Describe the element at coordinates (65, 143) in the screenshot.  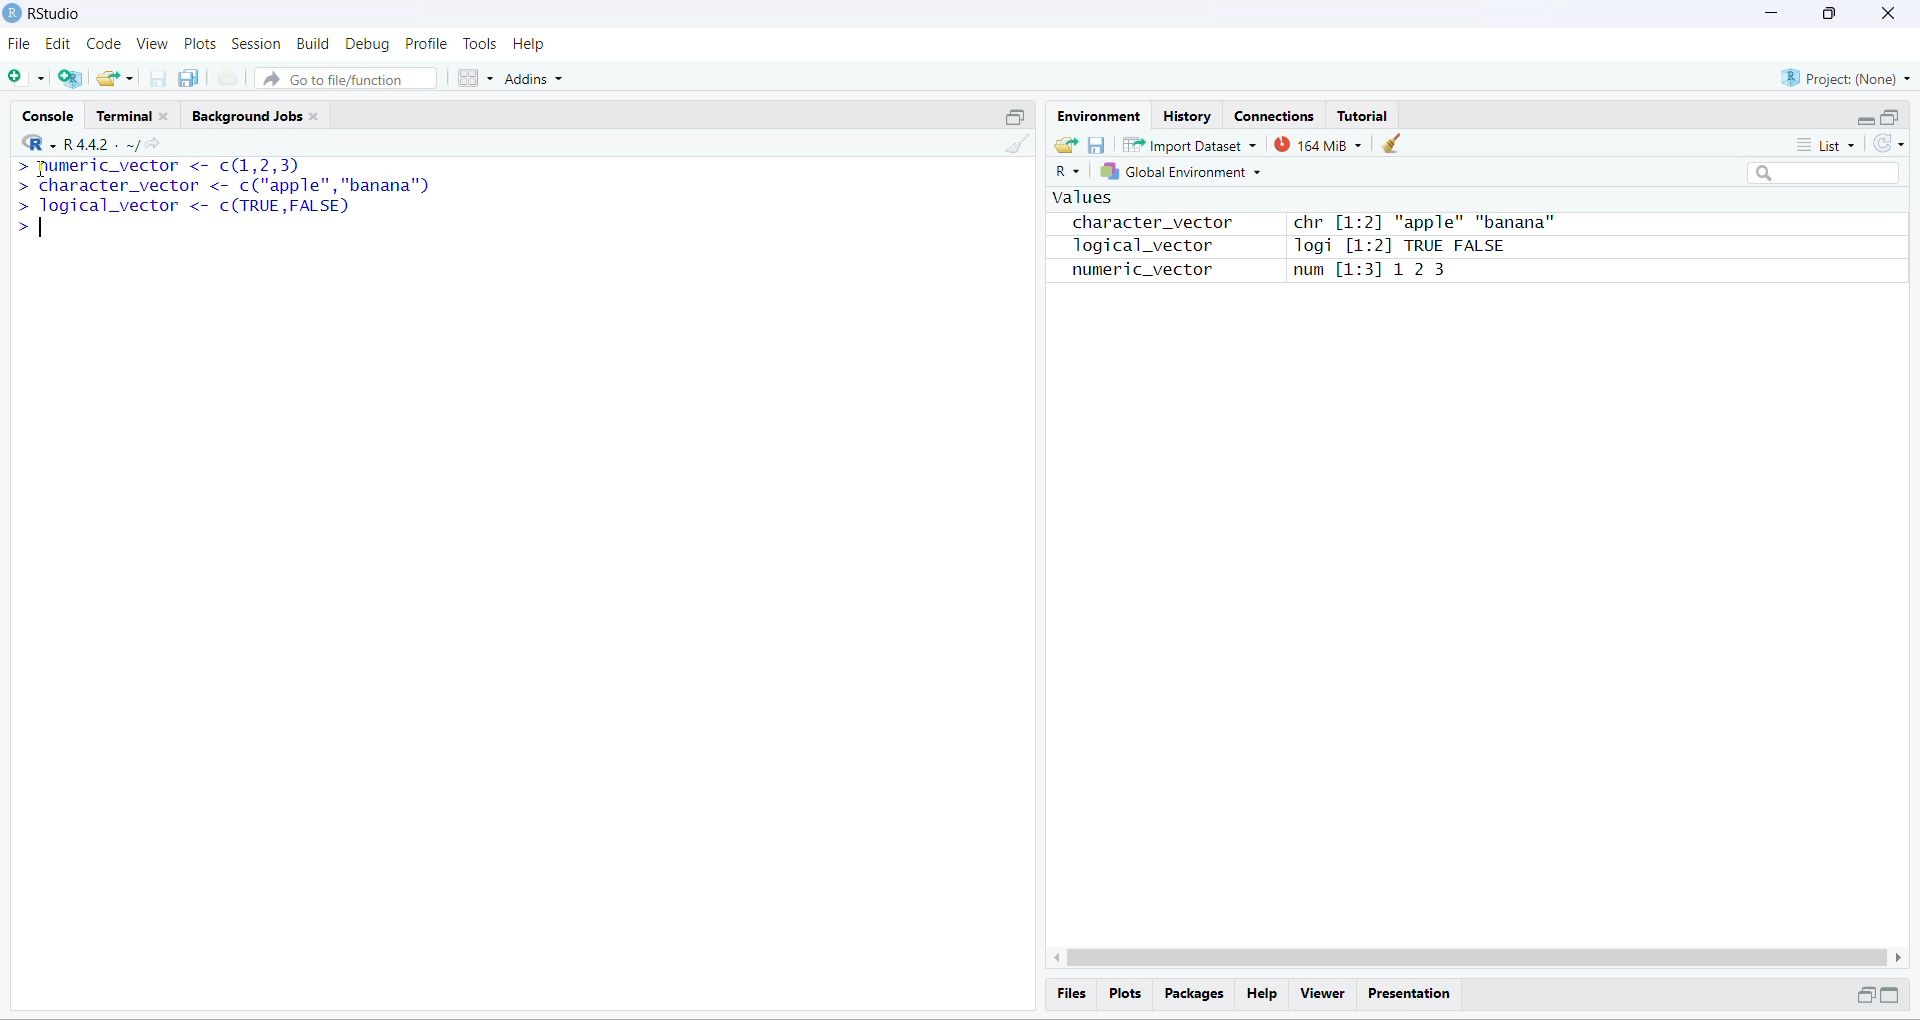
I see `"R442` at that location.